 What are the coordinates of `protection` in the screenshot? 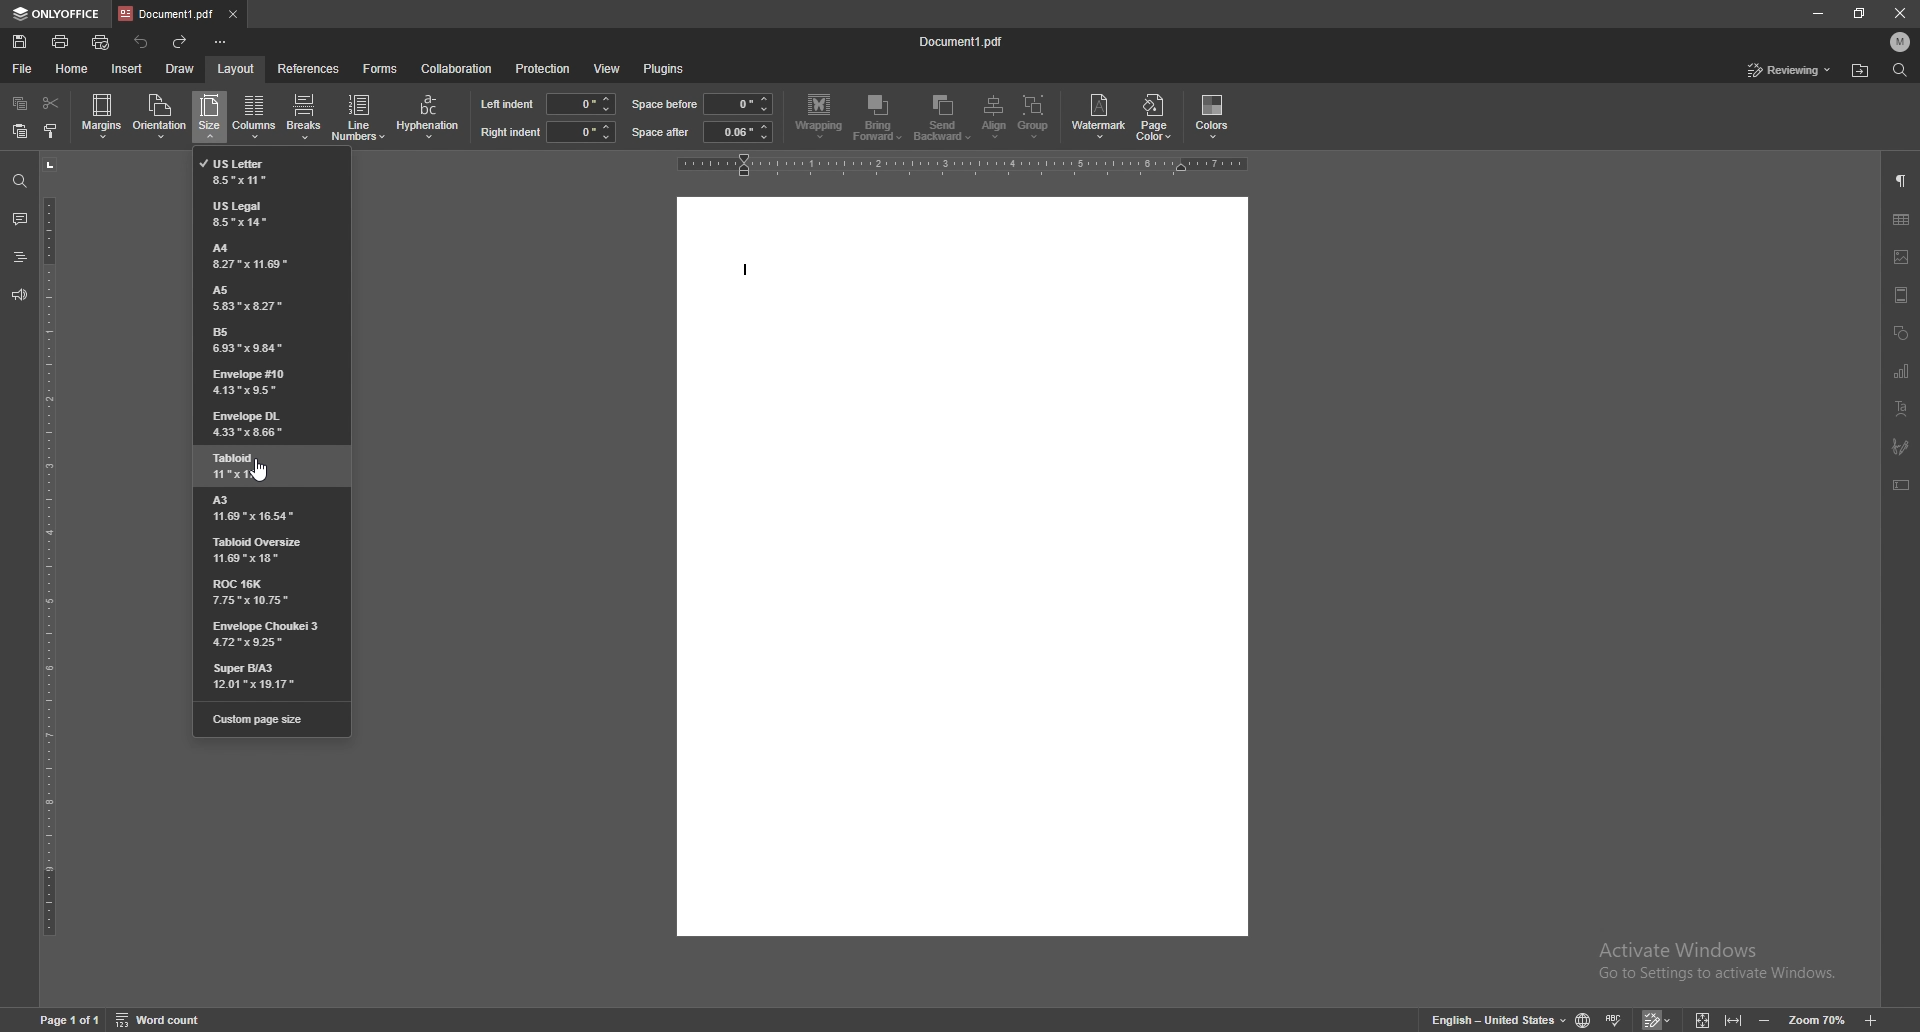 It's located at (542, 69).